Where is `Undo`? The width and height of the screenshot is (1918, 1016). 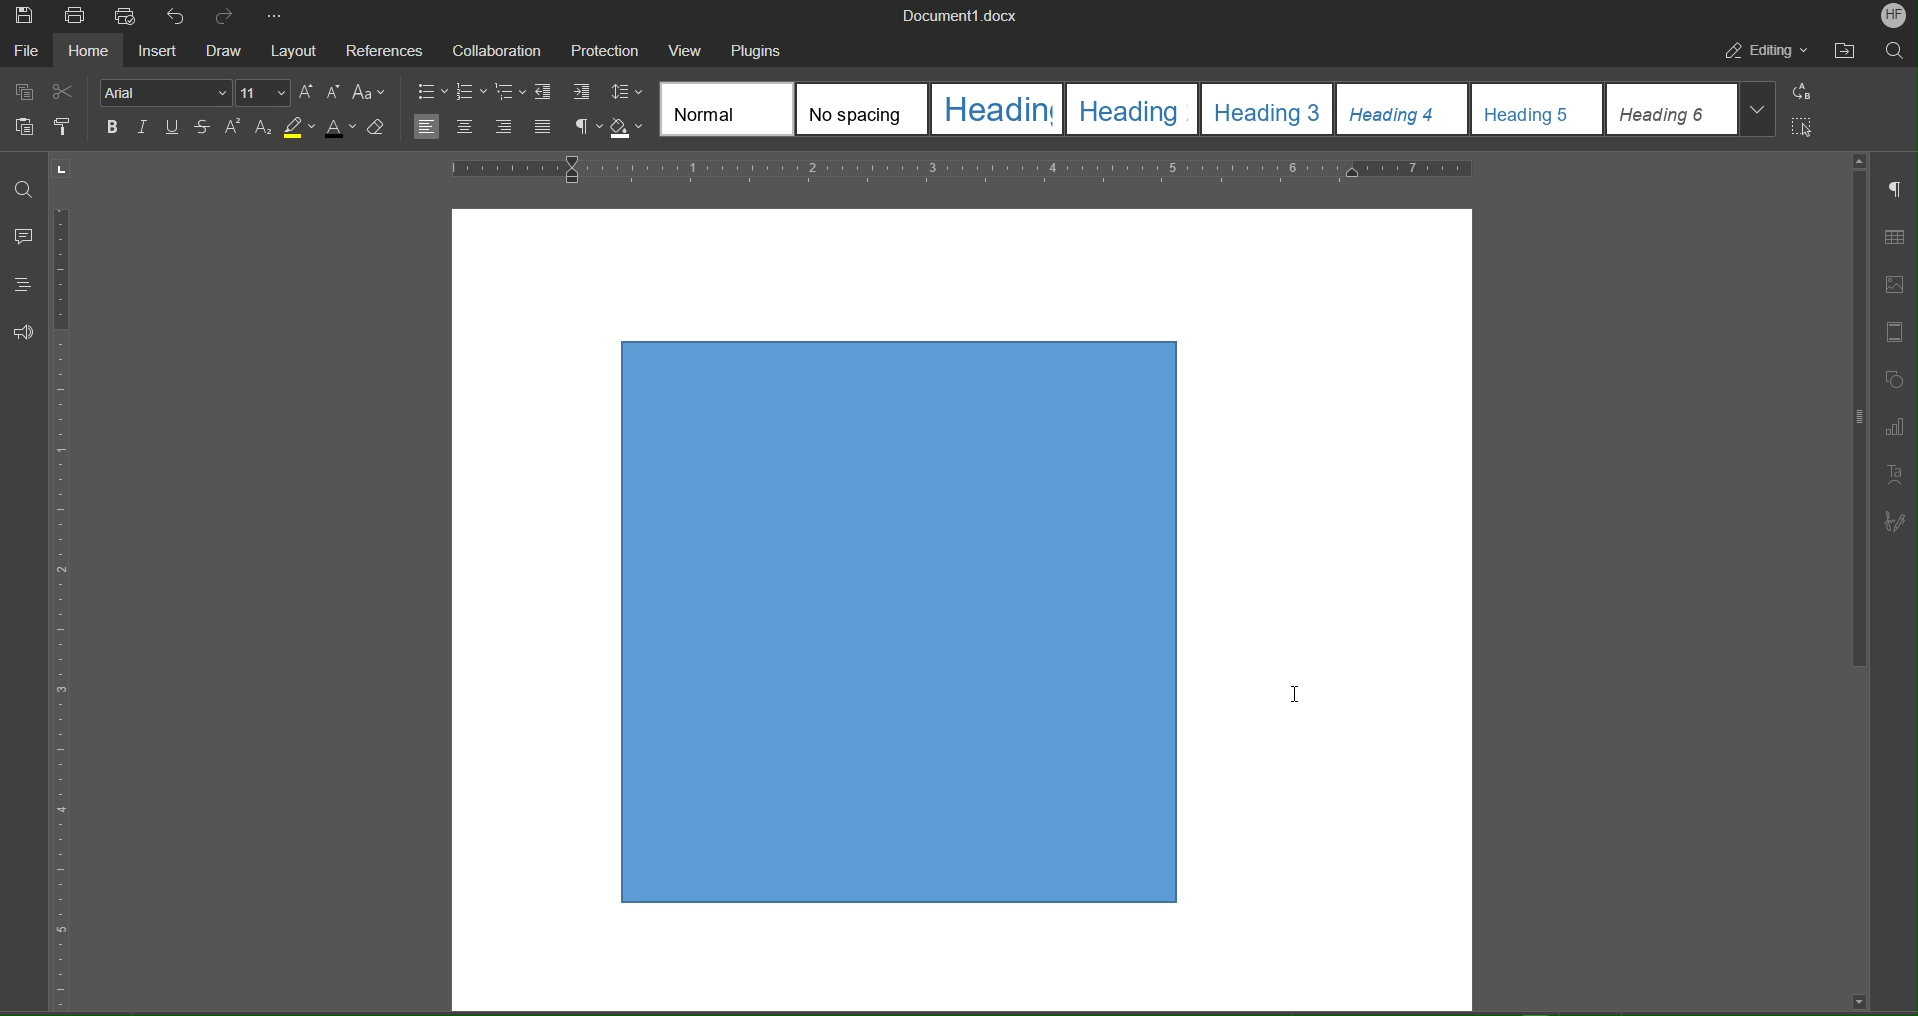 Undo is located at coordinates (177, 16).